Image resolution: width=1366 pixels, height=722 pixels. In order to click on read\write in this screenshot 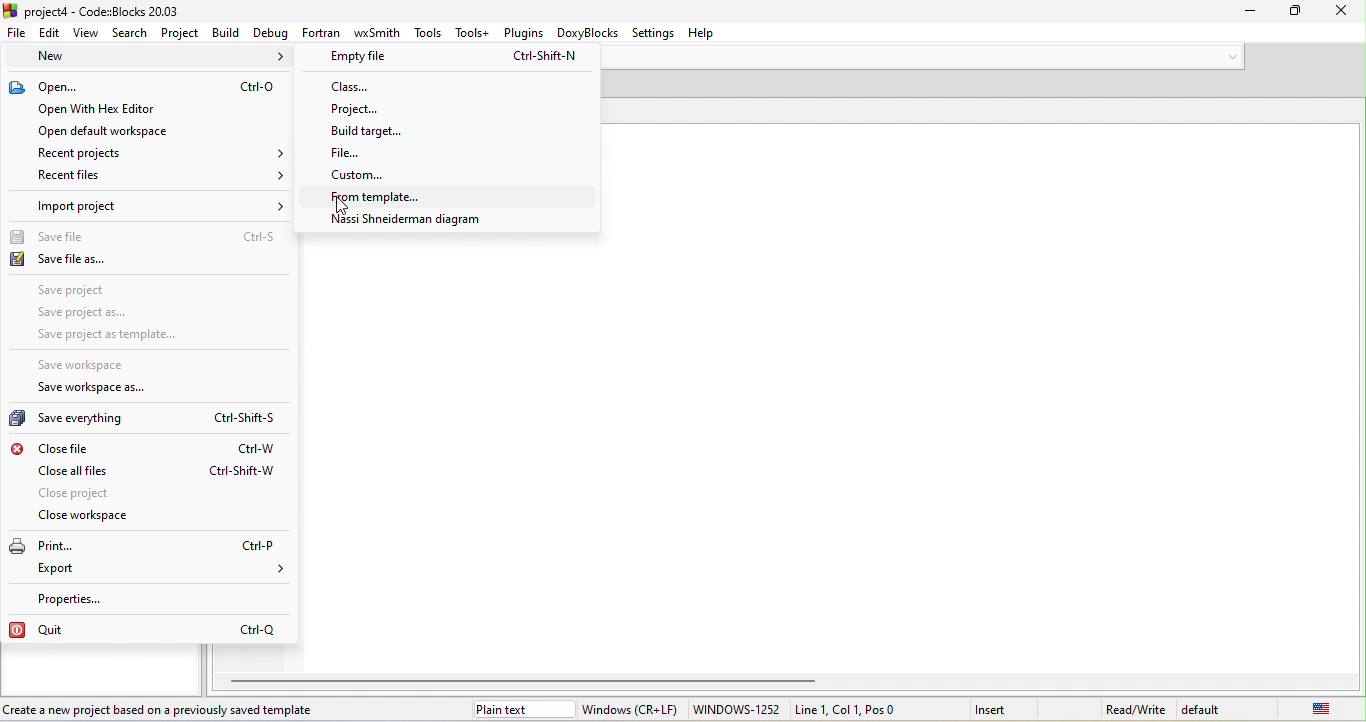, I will do `click(1135, 706)`.